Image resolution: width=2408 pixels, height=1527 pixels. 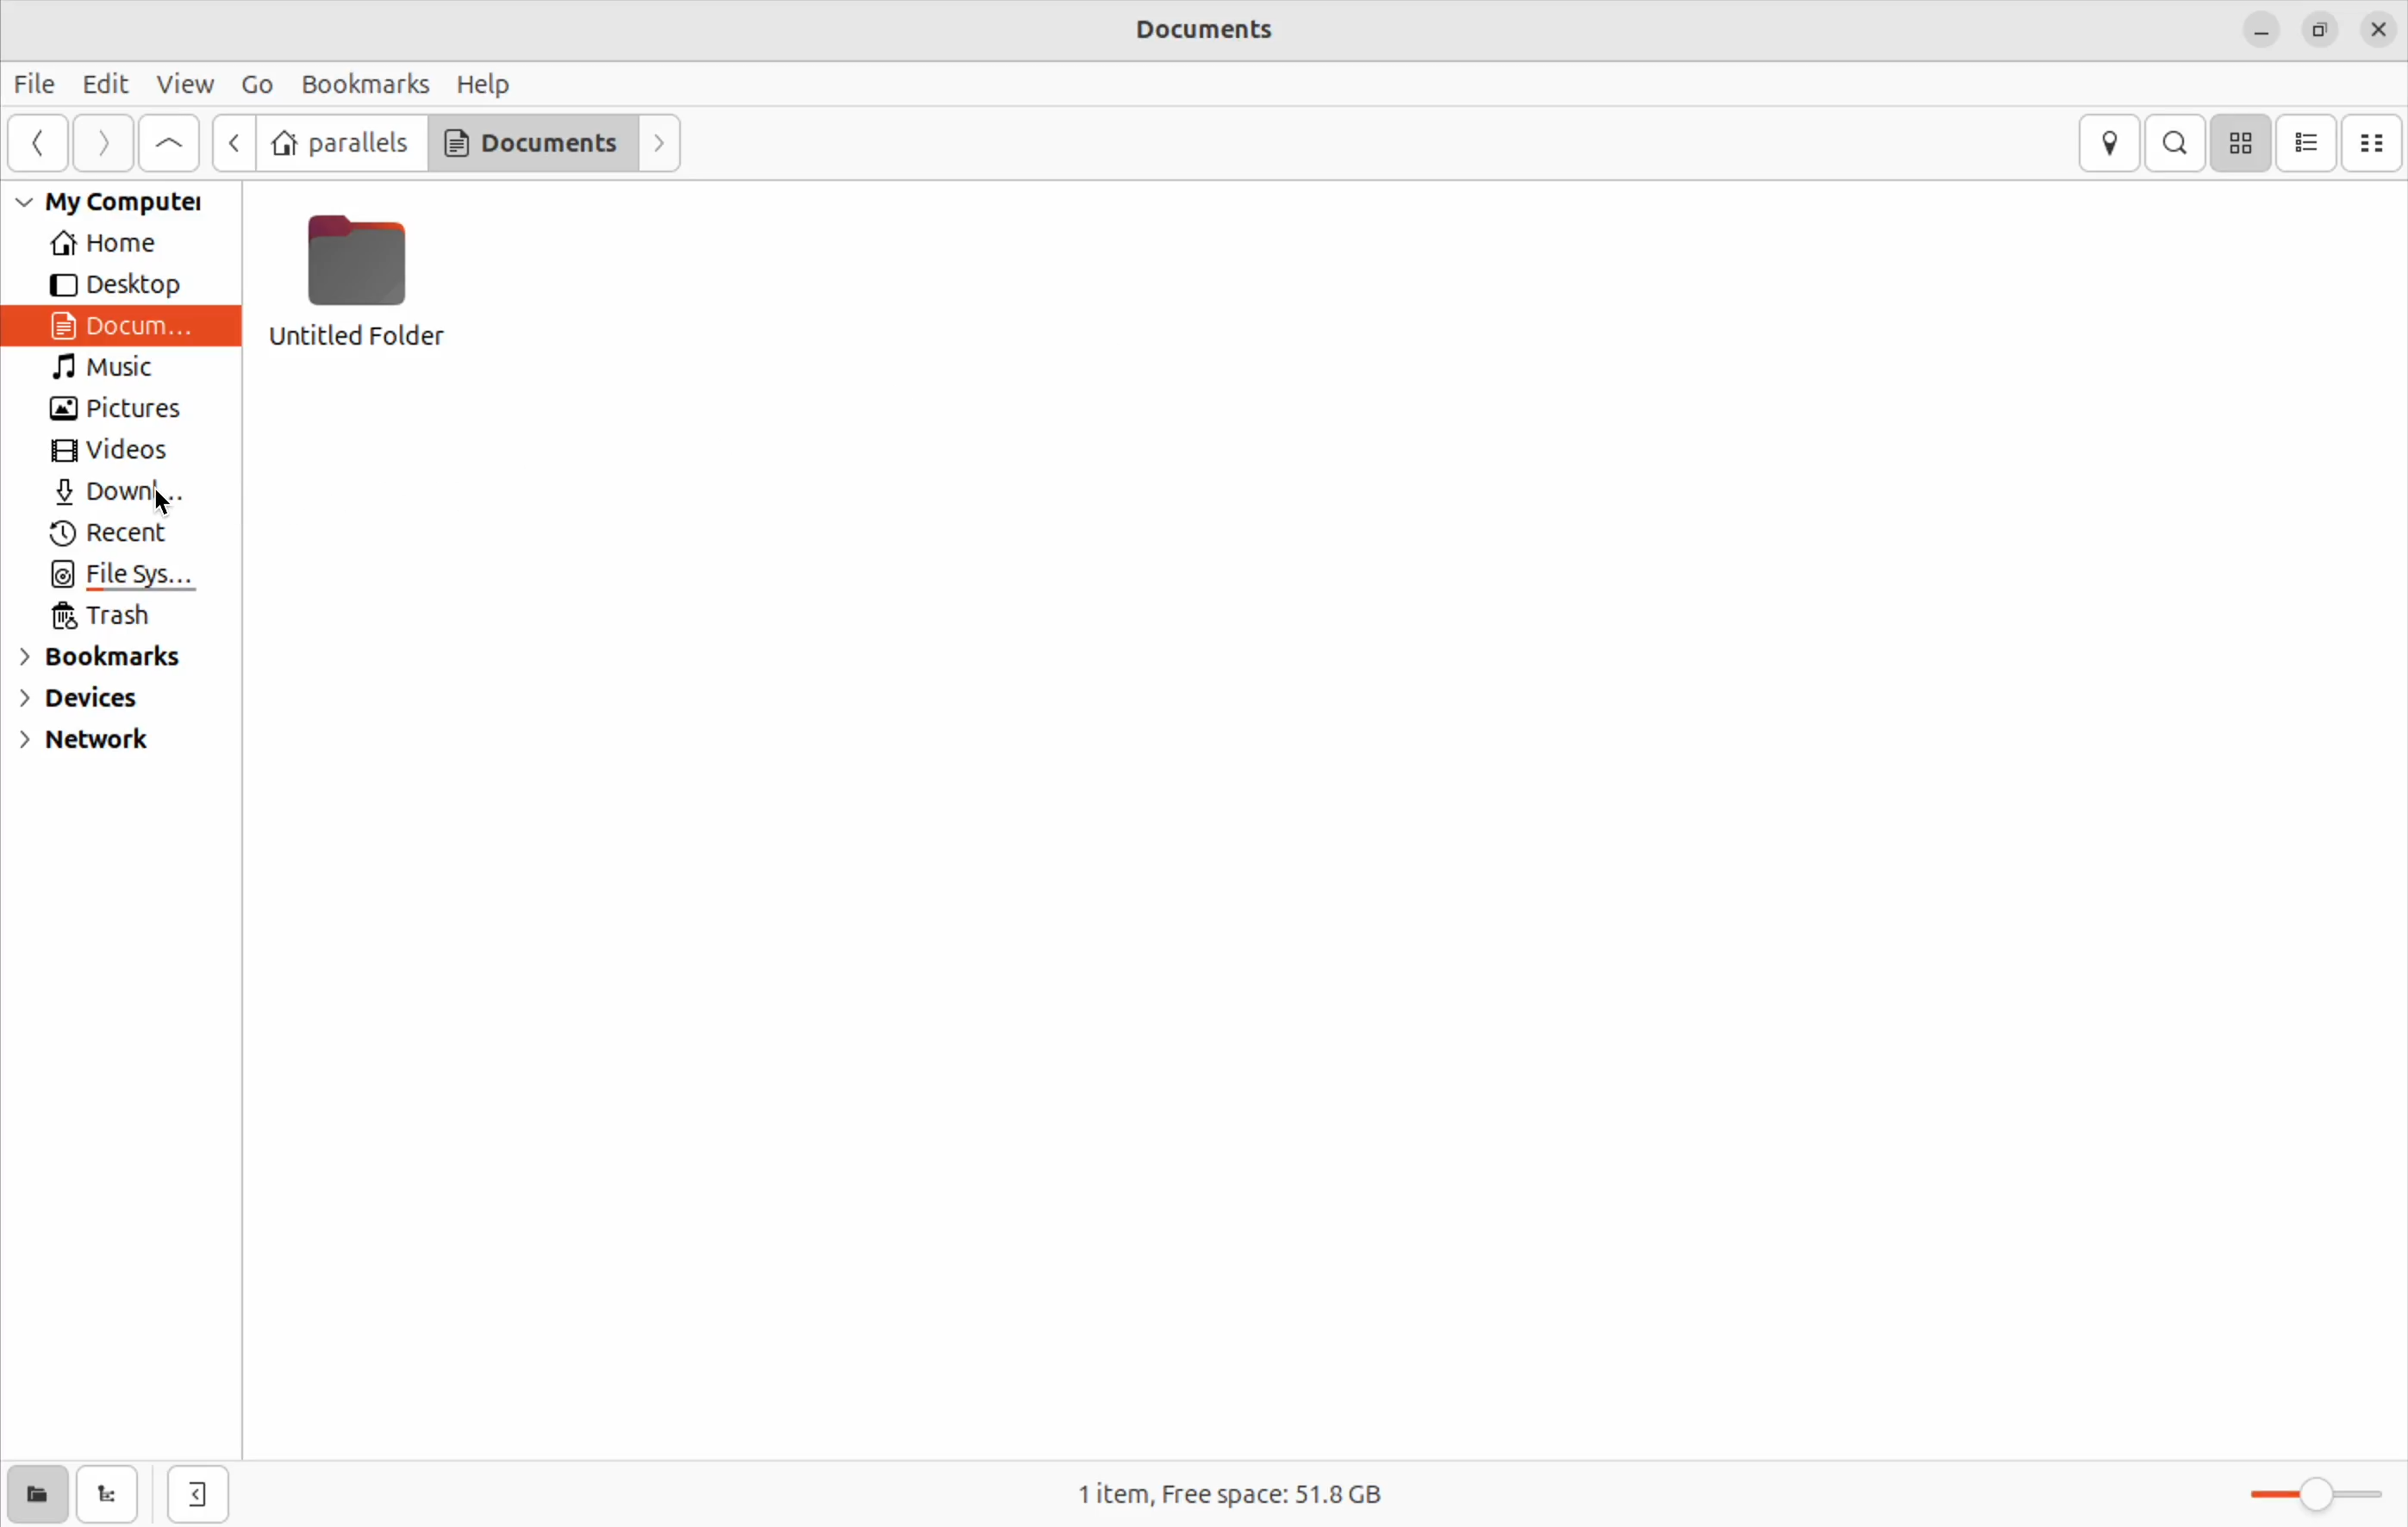 I want to click on toggle zoom, so click(x=2306, y=1493).